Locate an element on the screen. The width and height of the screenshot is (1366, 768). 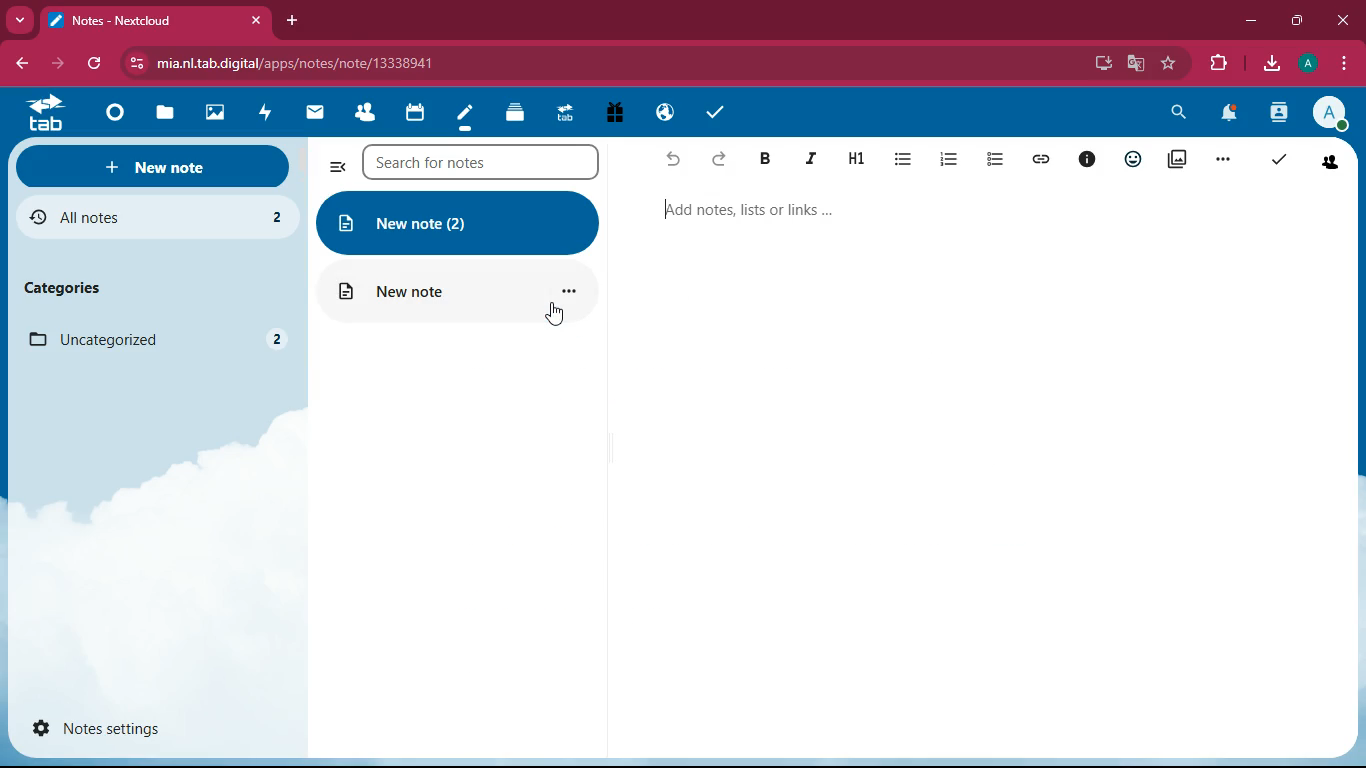
link is located at coordinates (1042, 158).